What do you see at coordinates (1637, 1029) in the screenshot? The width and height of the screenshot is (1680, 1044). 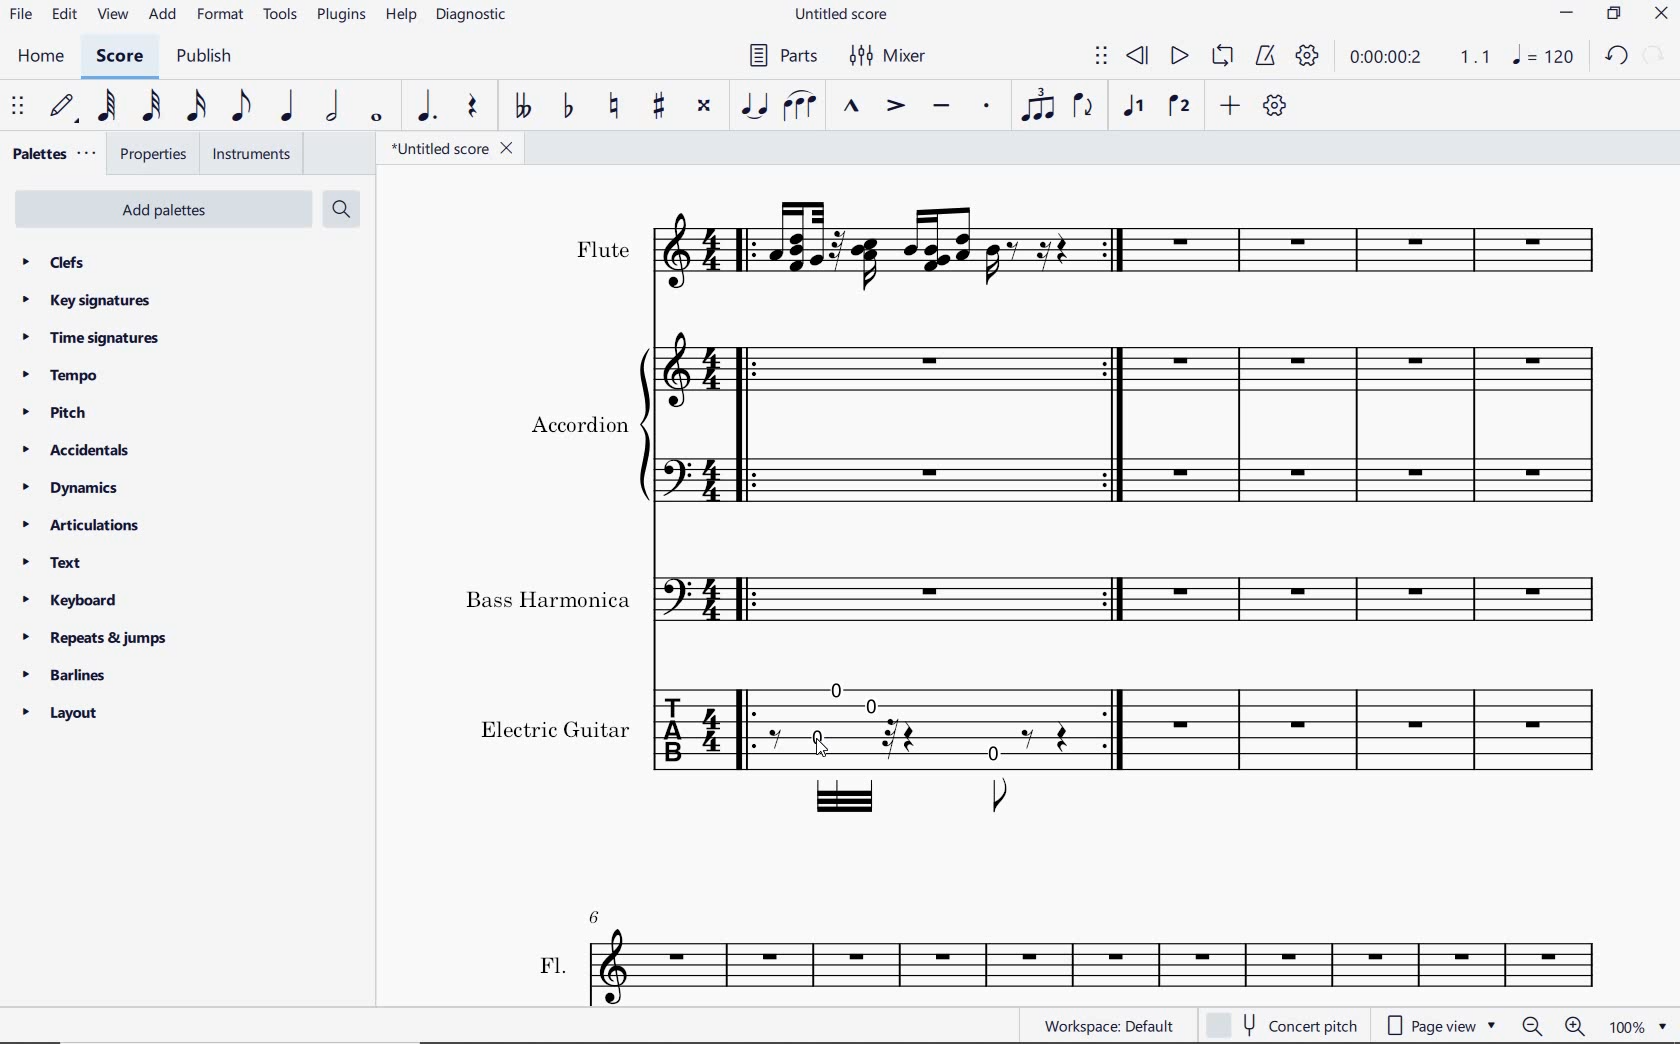 I see `ZOOM FACTOR` at bounding box center [1637, 1029].